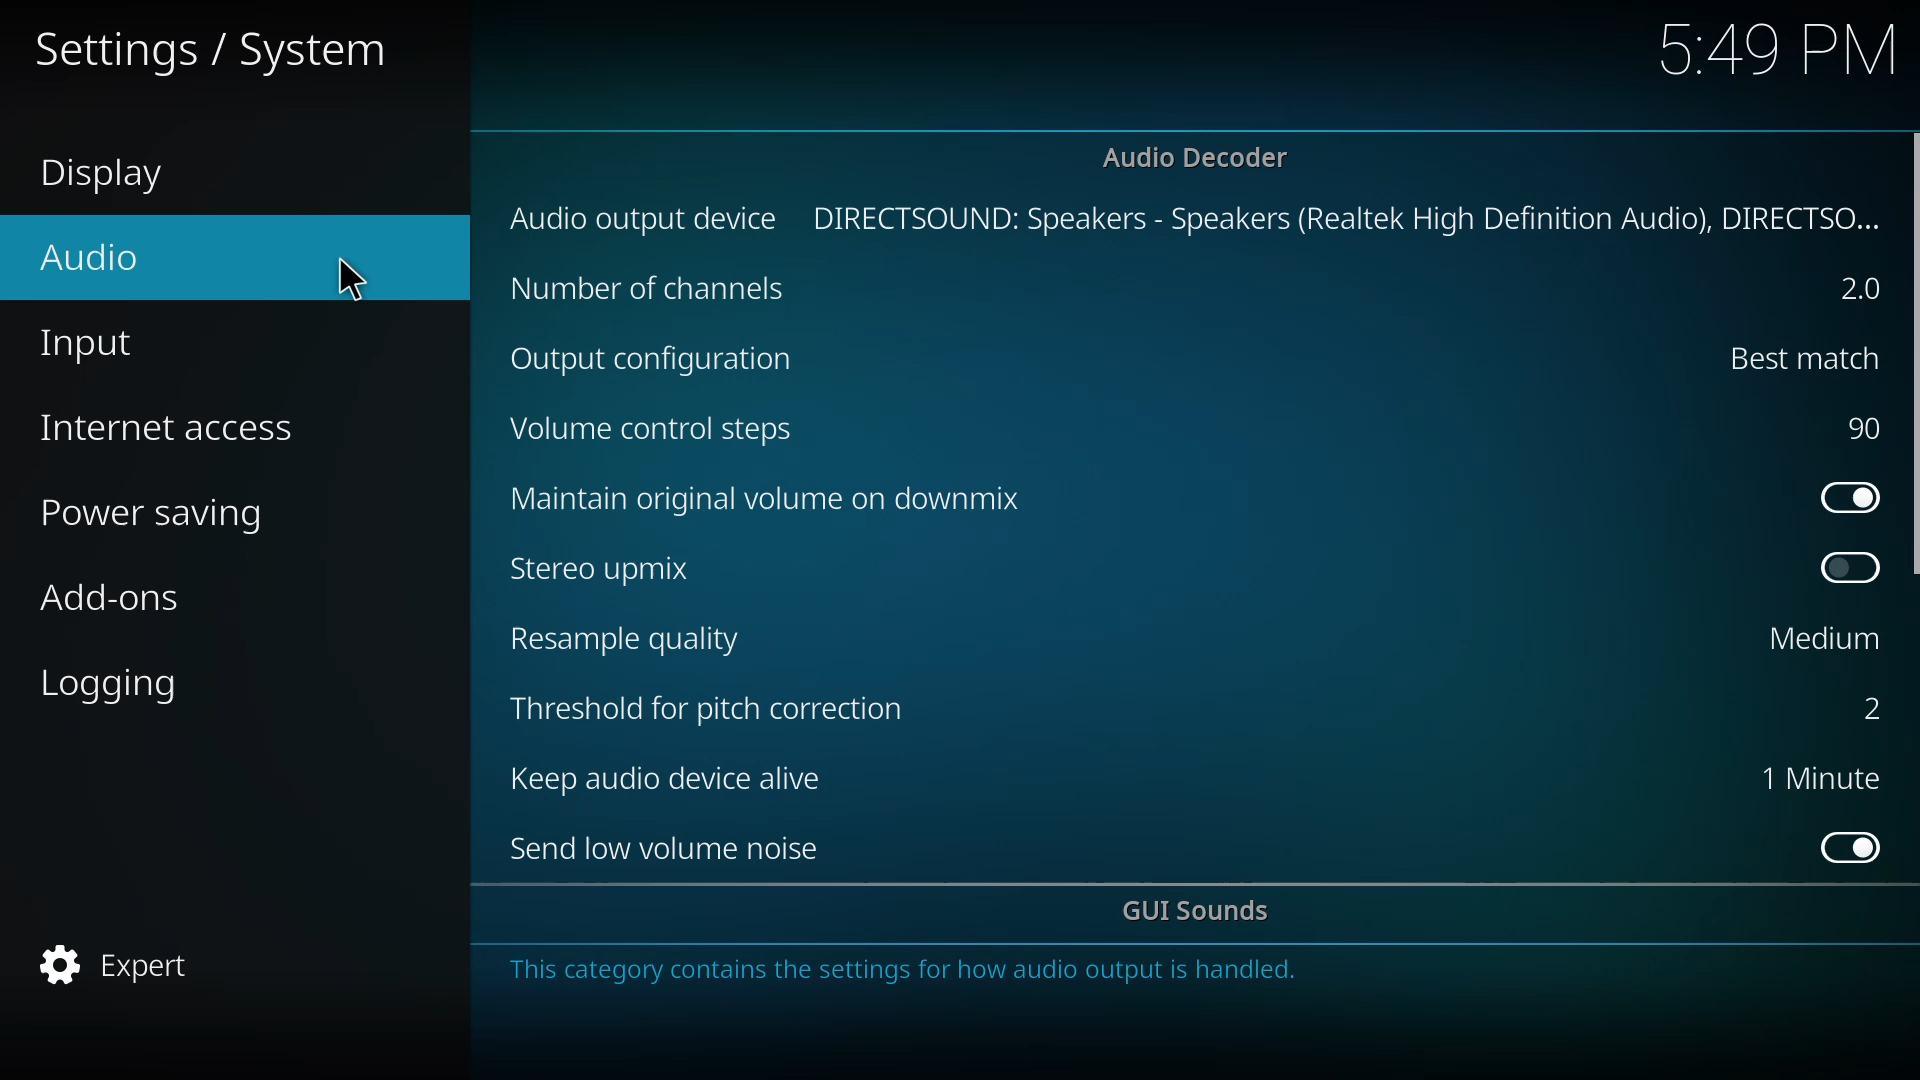 Image resolution: width=1920 pixels, height=1080 pixels. What do you see at coordinates (124, 963) in the screenshot?
I see `expert` at bounding box center [124, 963].